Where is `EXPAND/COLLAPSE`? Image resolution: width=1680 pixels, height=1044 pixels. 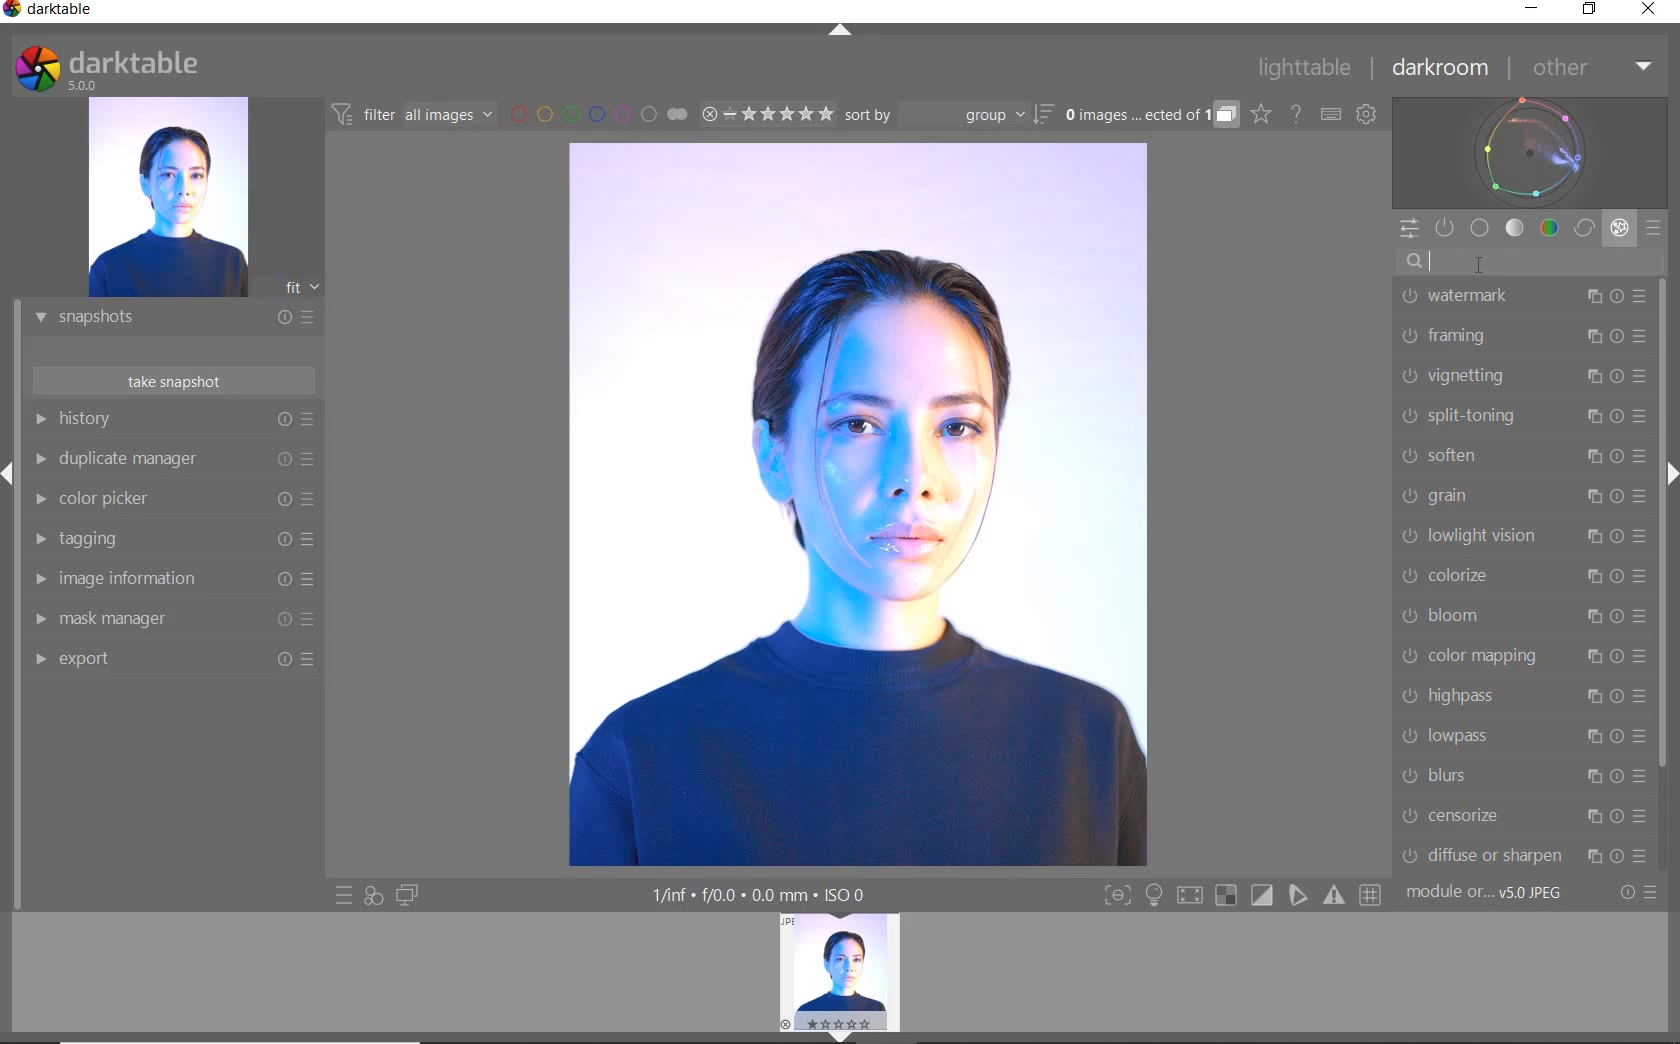
EXPAND/COLLAPSE is located at coordinates (847, 1035).